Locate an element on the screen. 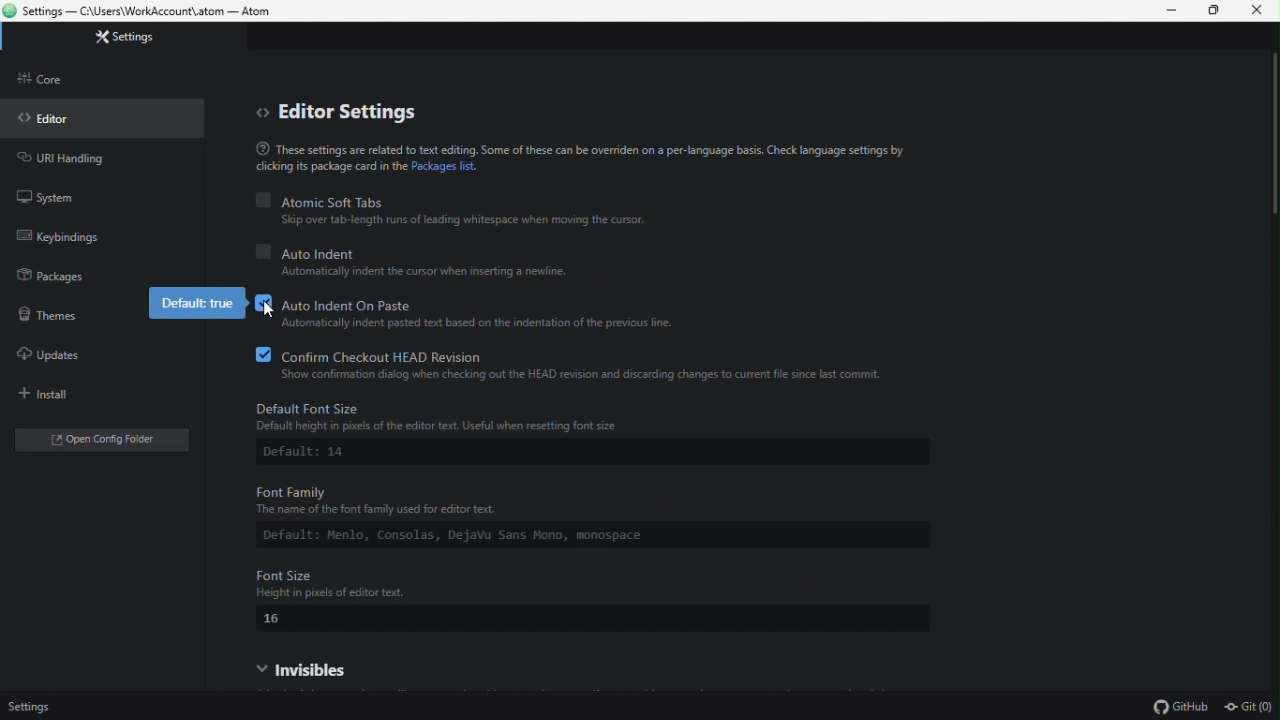 The height and width of the screenshot is (720, 1280). Editor settings is located at coordinates (333, 113).